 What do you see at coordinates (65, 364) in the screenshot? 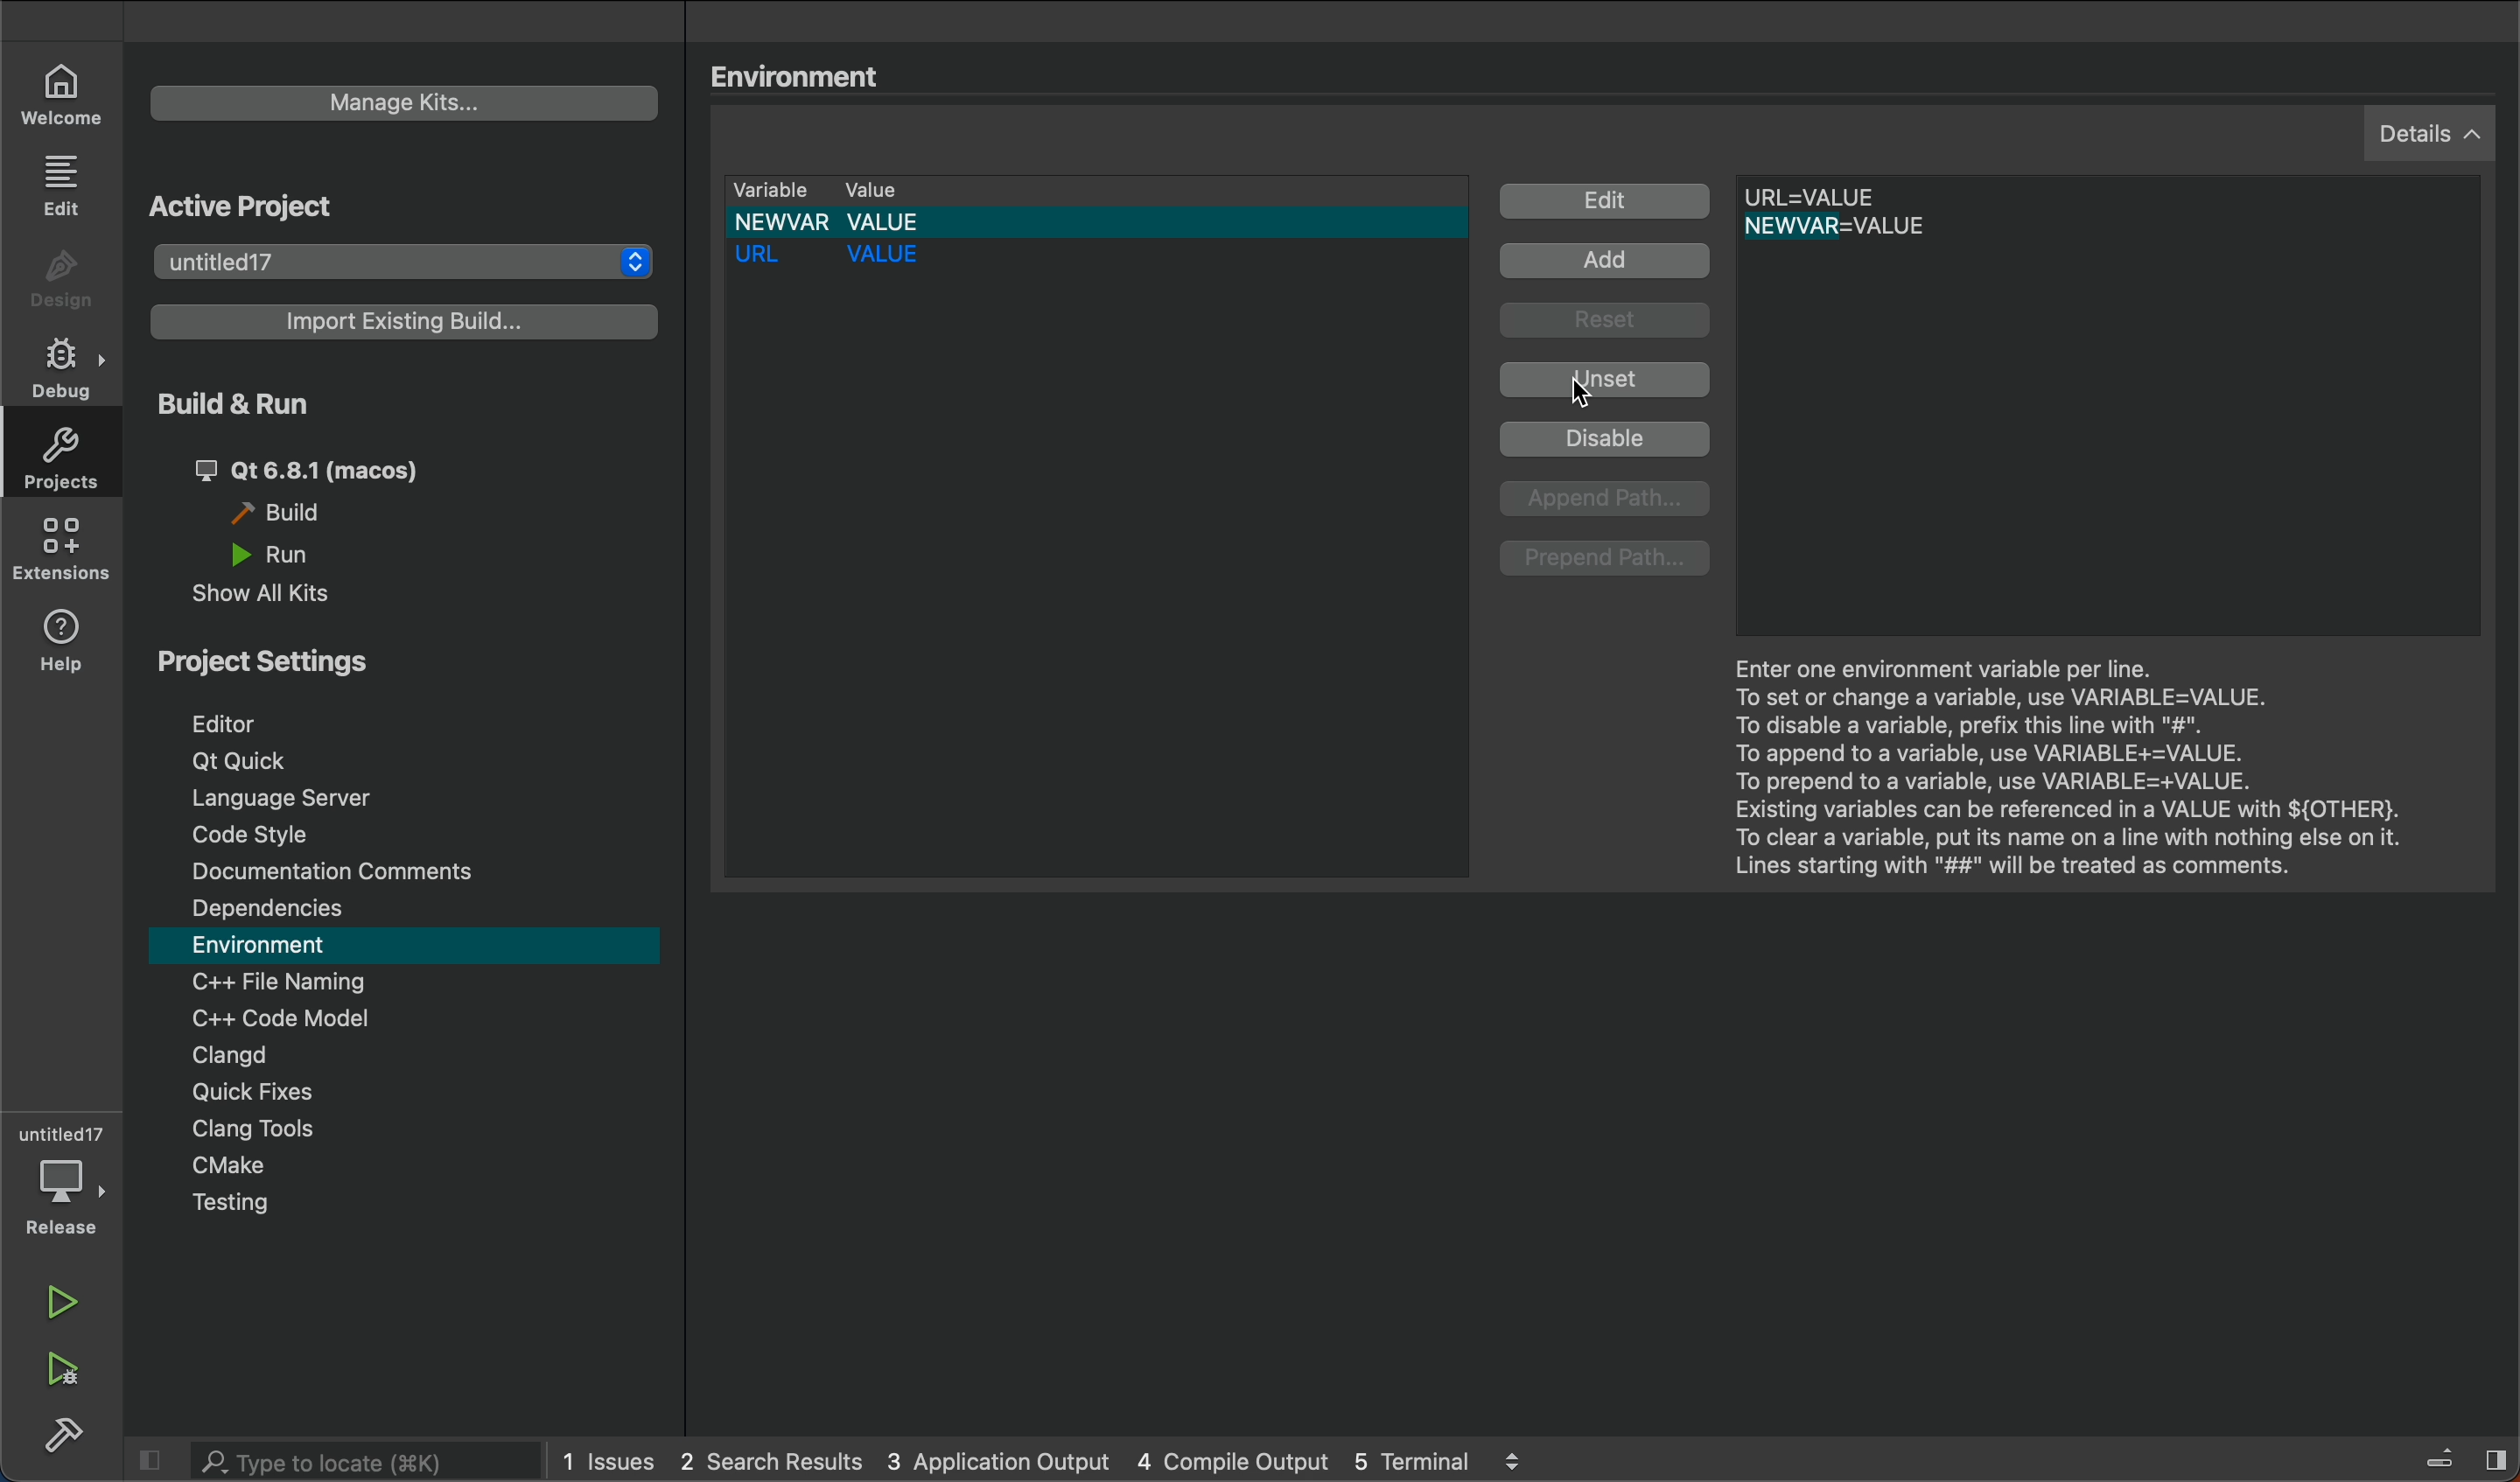
I see `debug` at bounding box center [65, 364].